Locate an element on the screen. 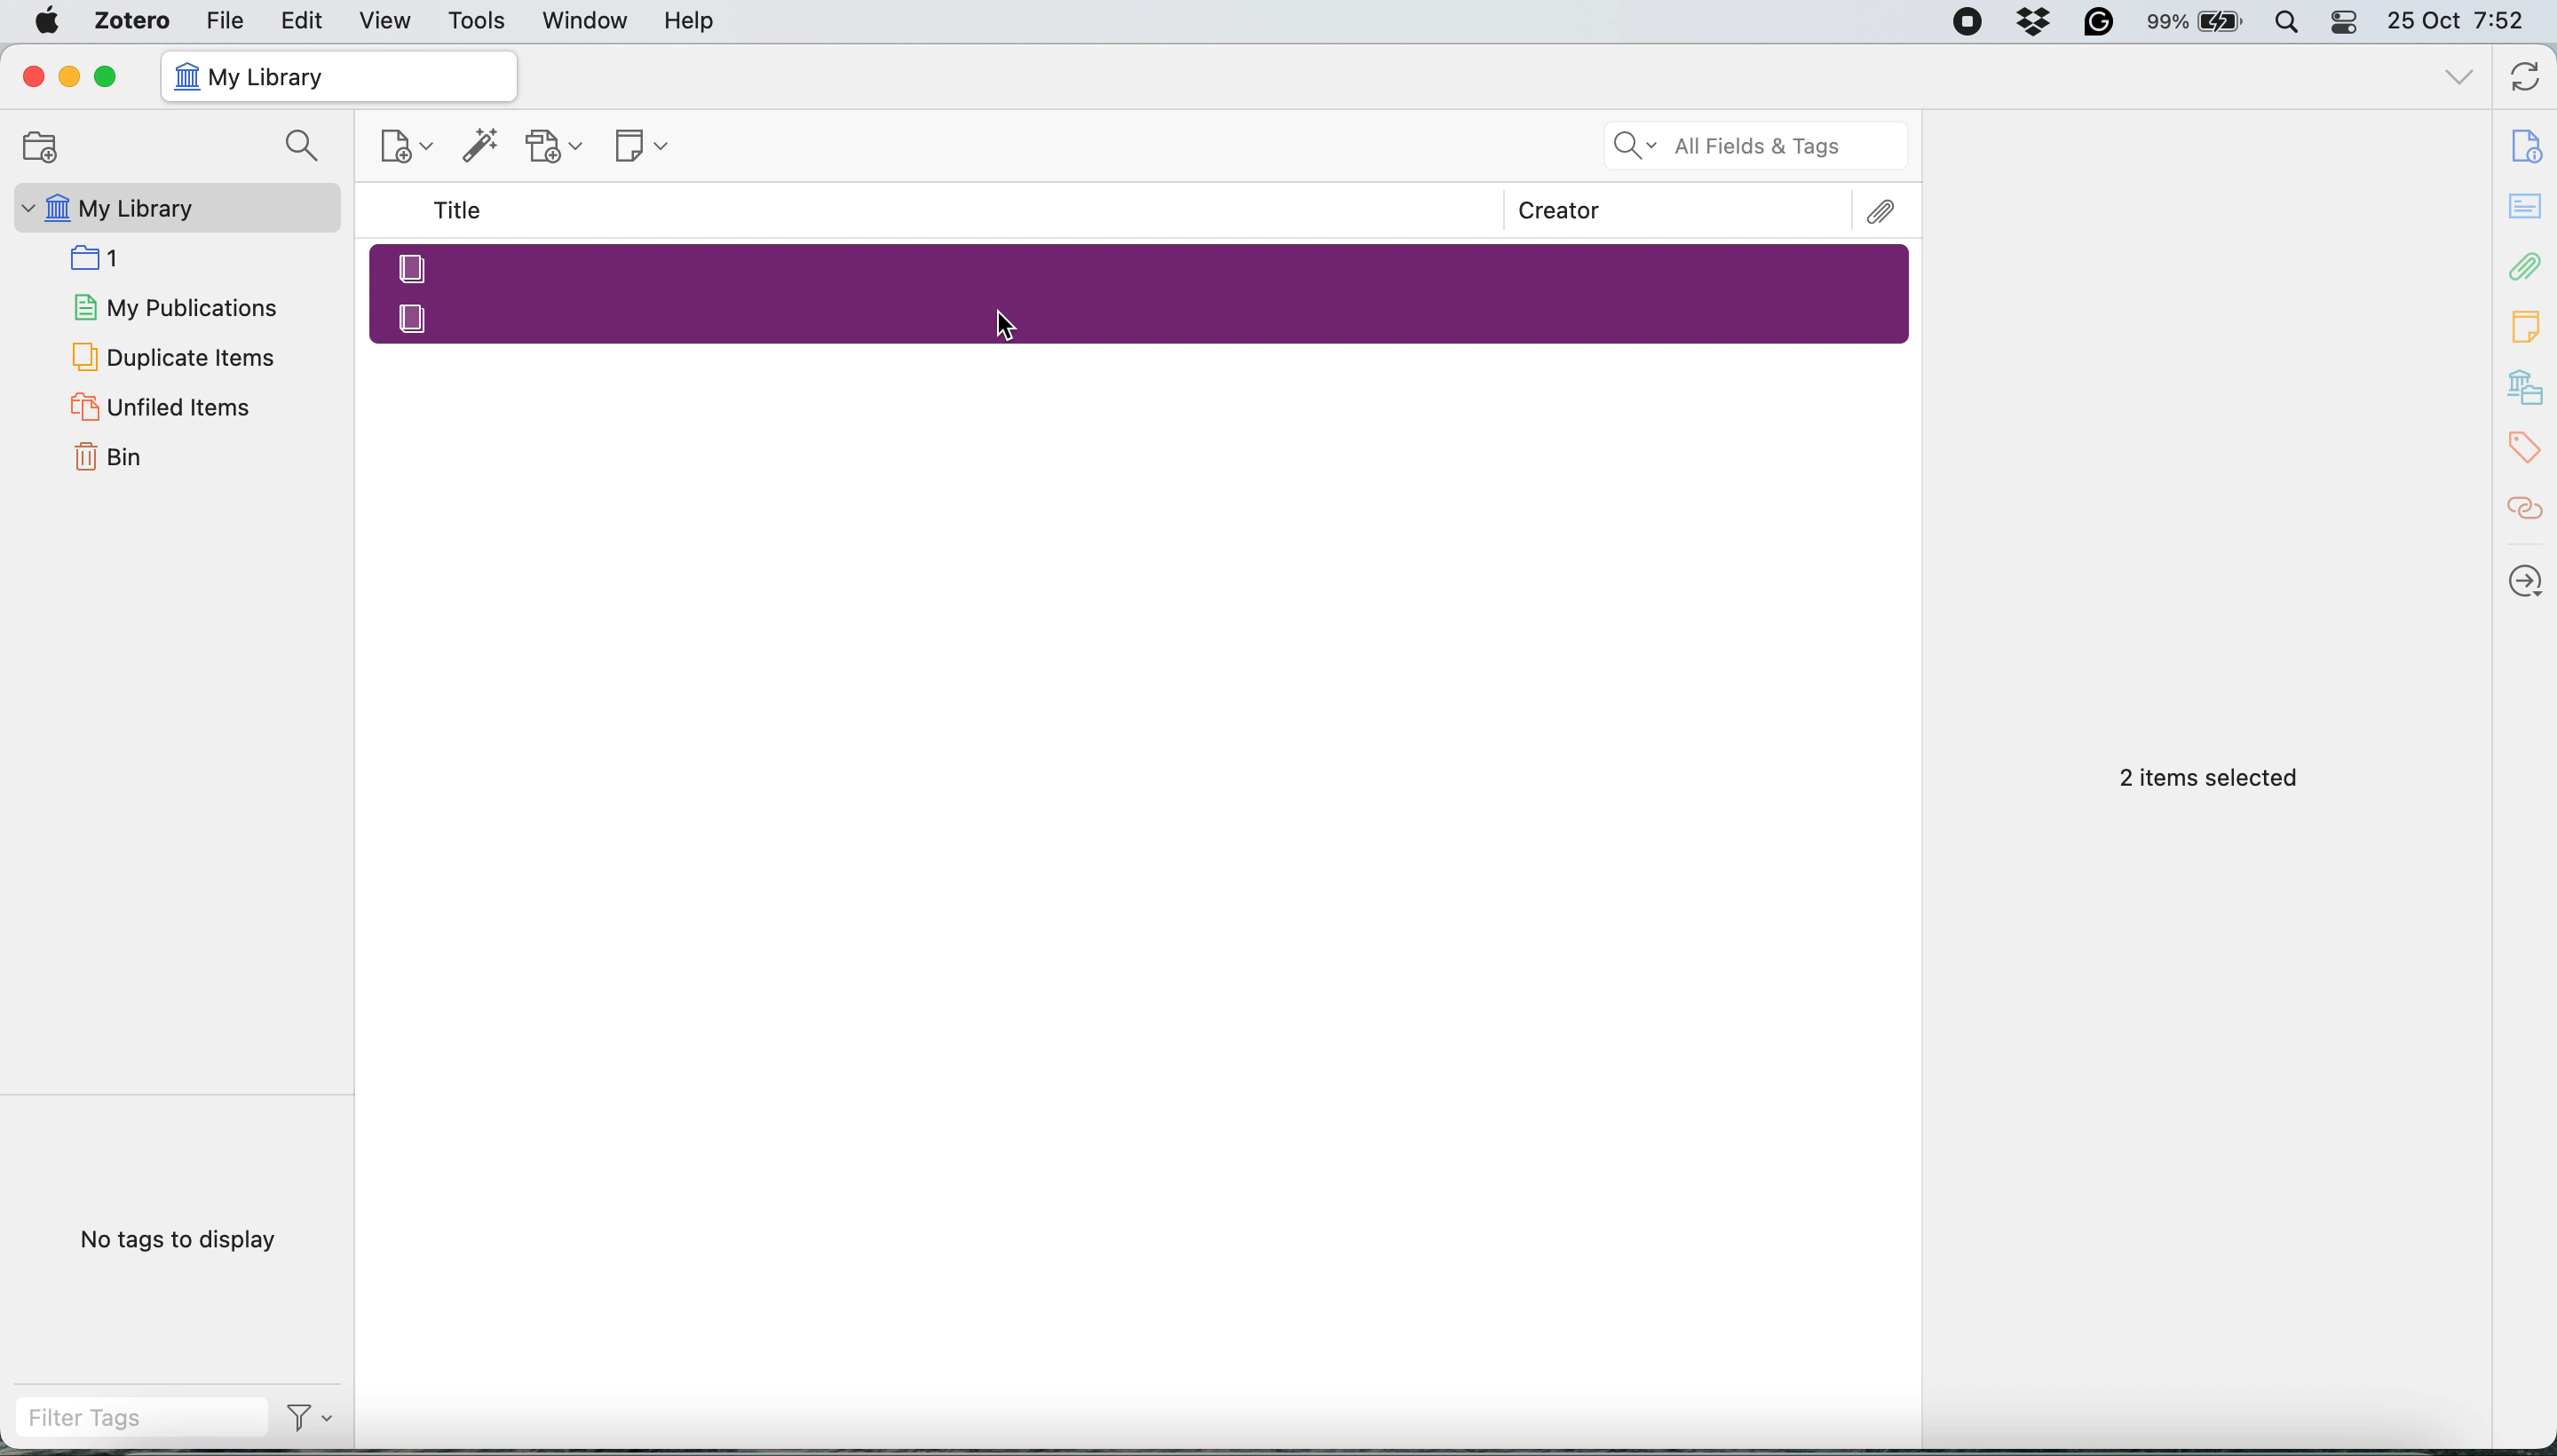  25 Oct 7:52 is located at coordinates (2466, 23).